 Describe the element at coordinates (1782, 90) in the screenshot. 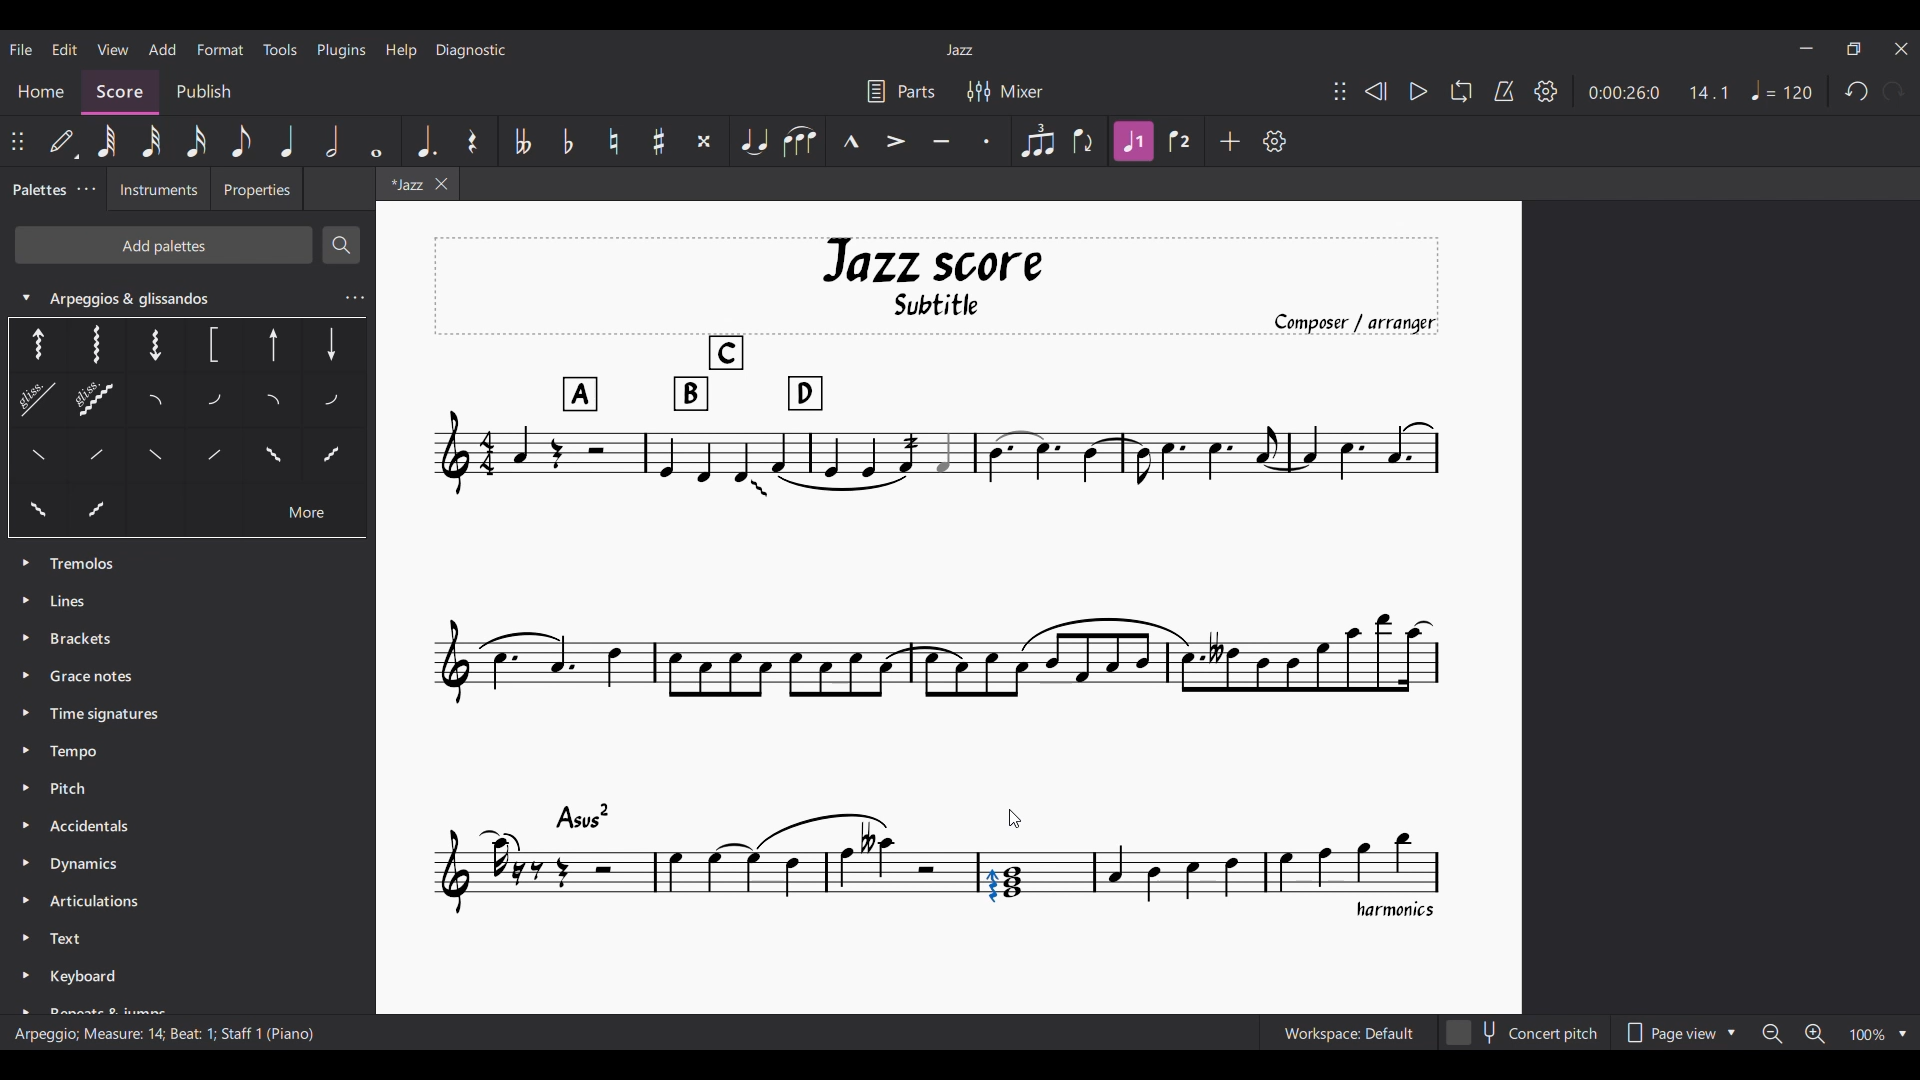

I see `Tempo` at that location.